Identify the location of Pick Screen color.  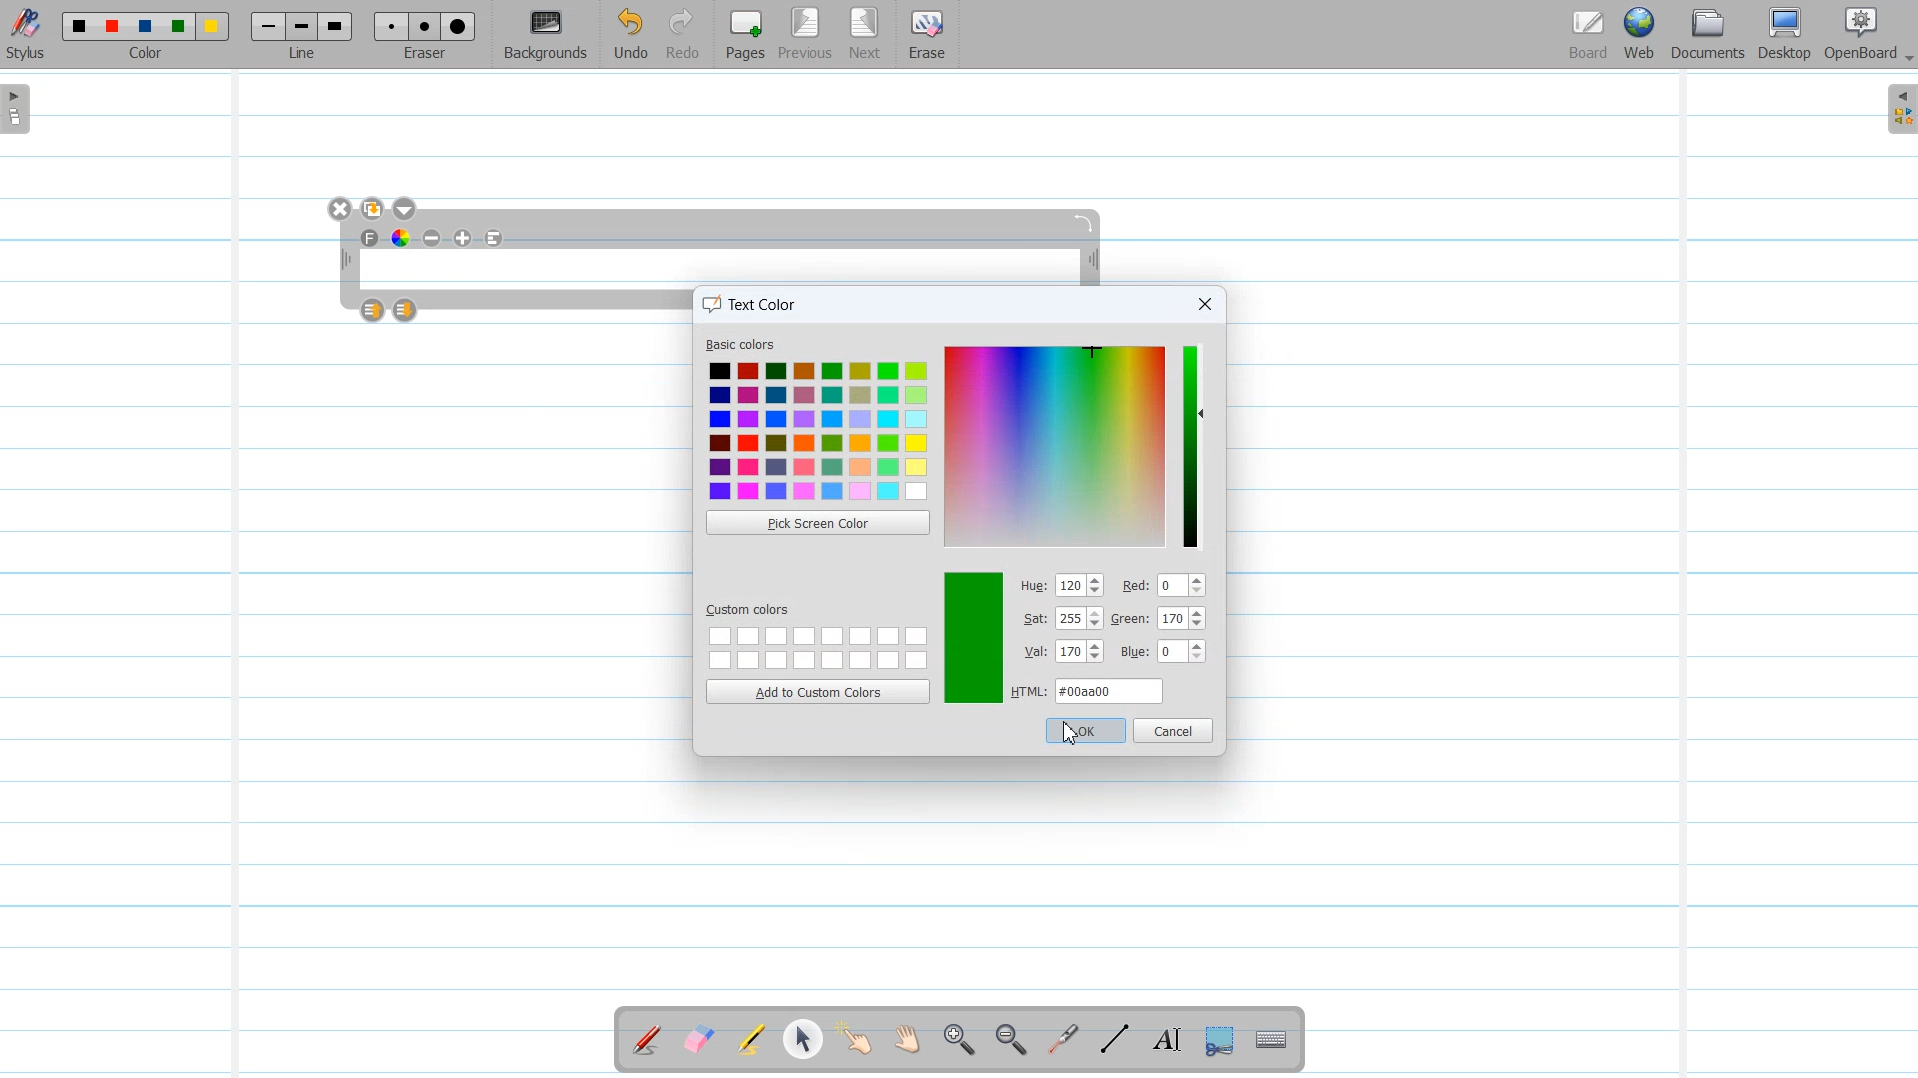
(817, 522).